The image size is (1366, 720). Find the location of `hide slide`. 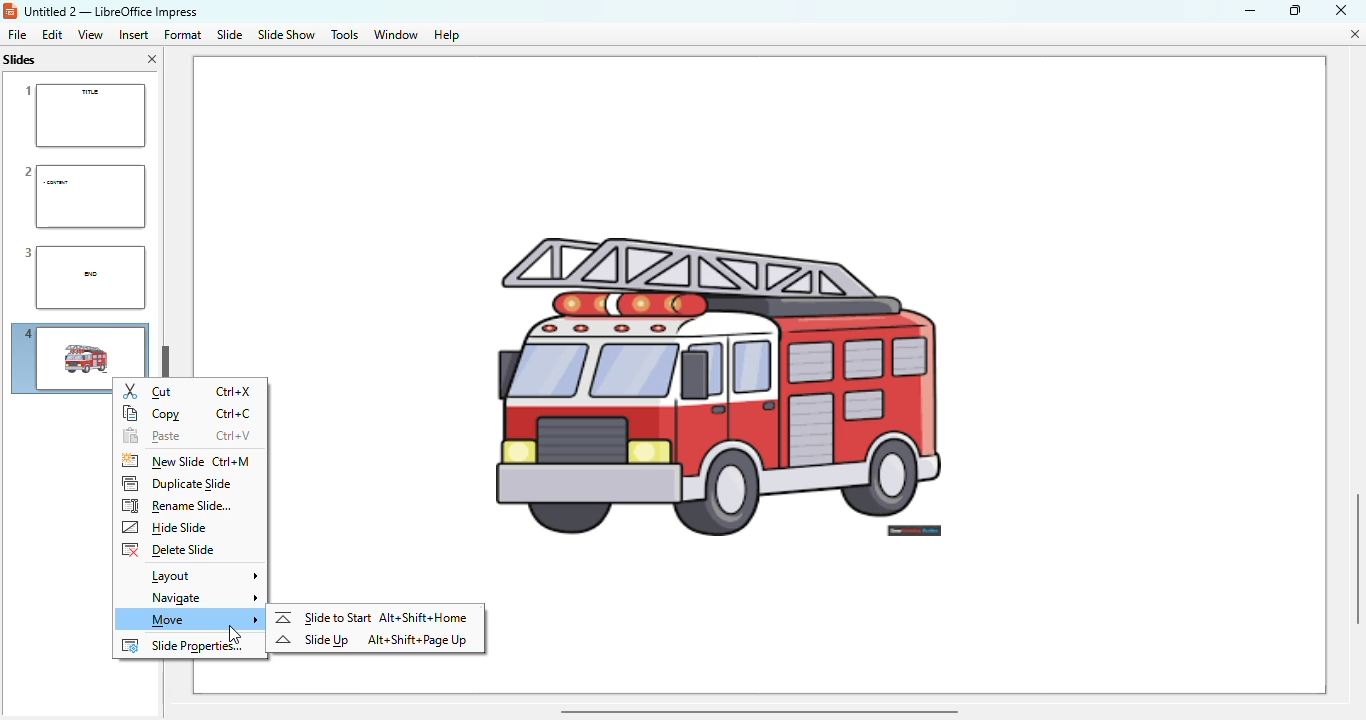

hide slide is located at coordinates (166, 528).